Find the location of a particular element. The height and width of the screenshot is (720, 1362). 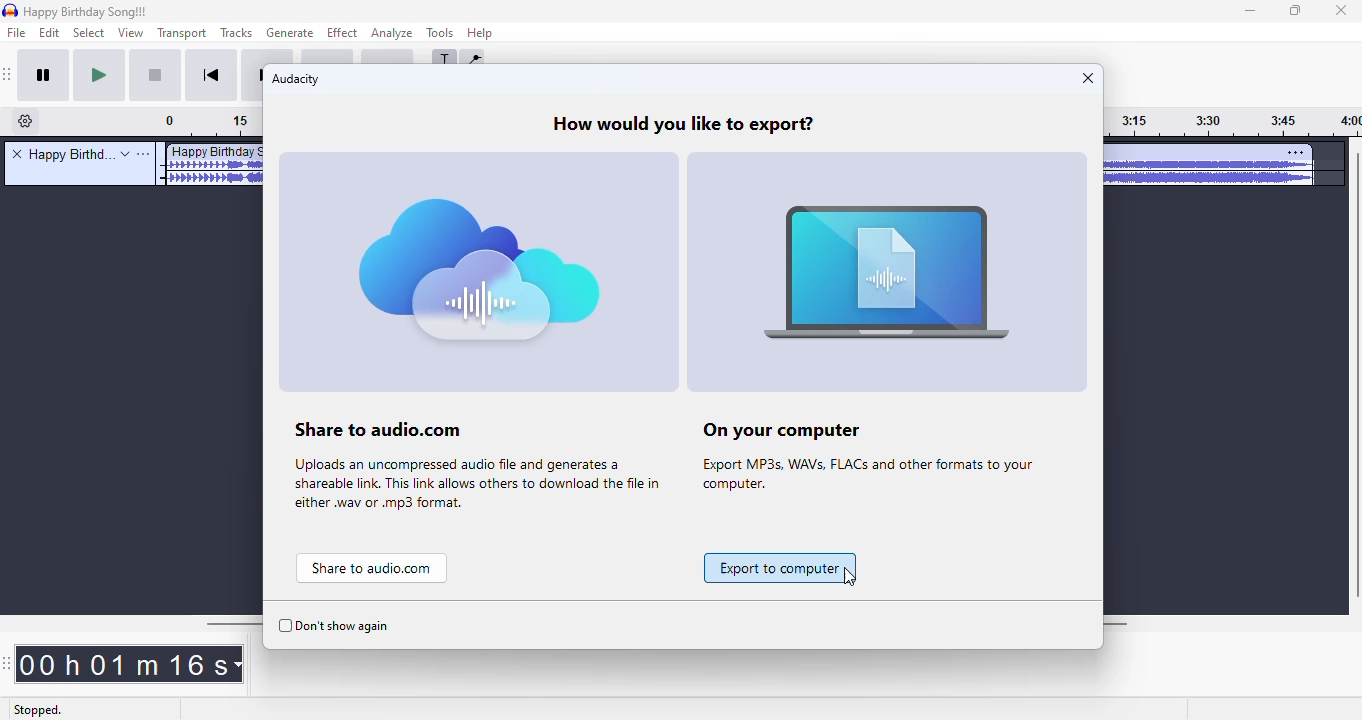

audacity is located at coordinates (296, 80).